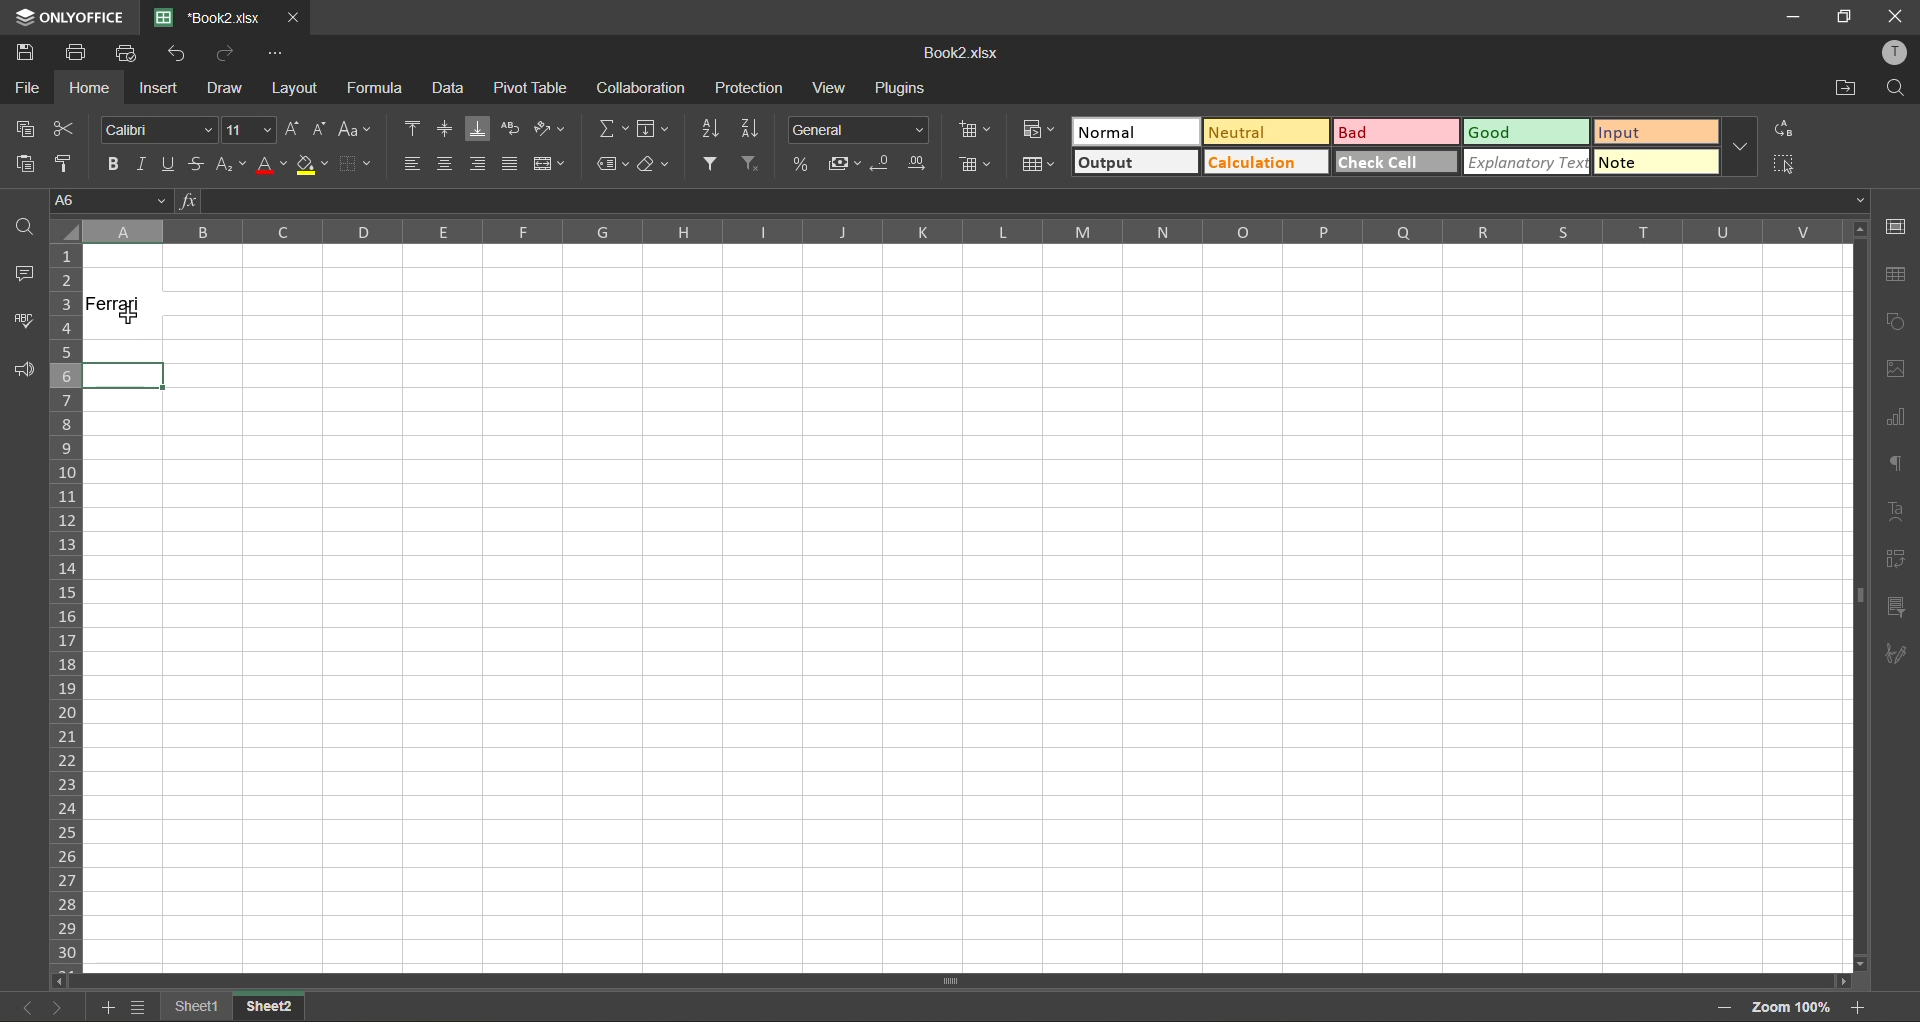 This screenshot has height=1022, width=1920. I want to click on file, so click(25, 89).